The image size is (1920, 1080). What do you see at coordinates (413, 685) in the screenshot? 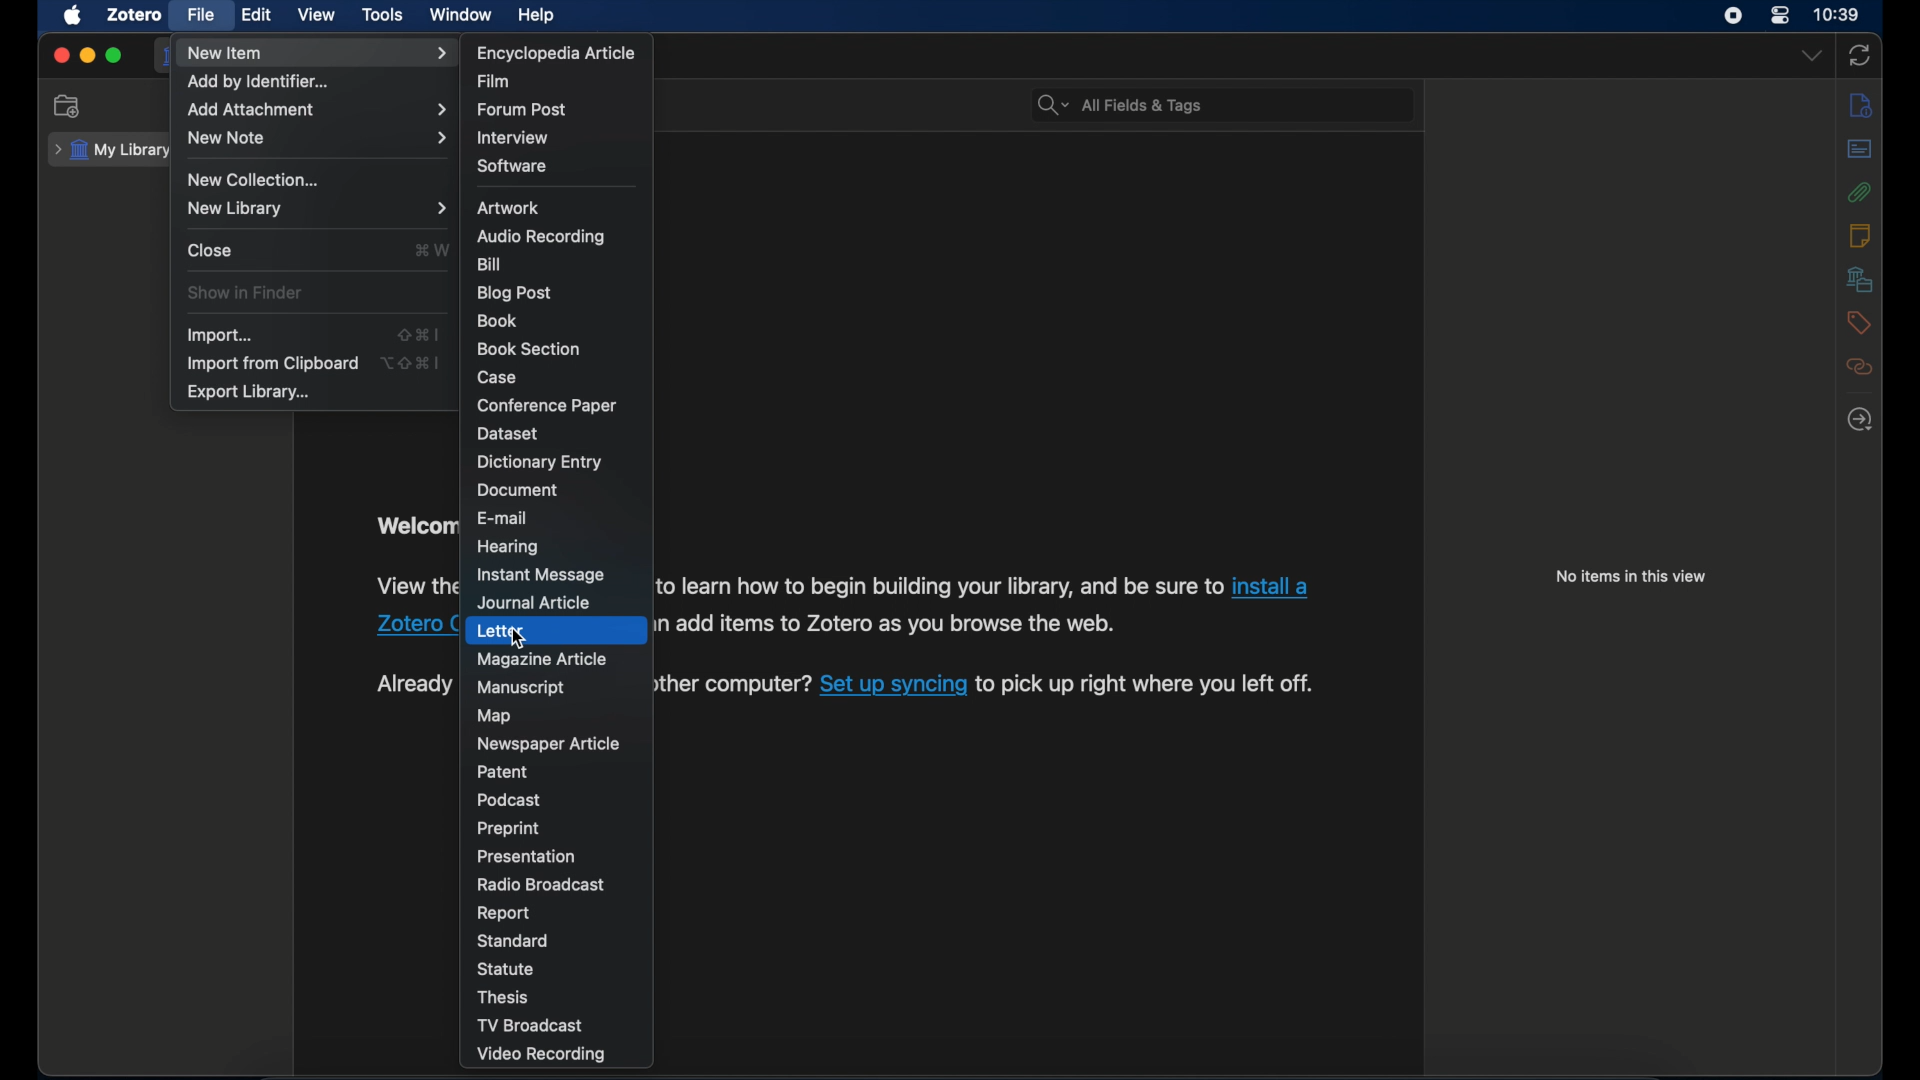
I see `Already` at bounding box center [413, 685].